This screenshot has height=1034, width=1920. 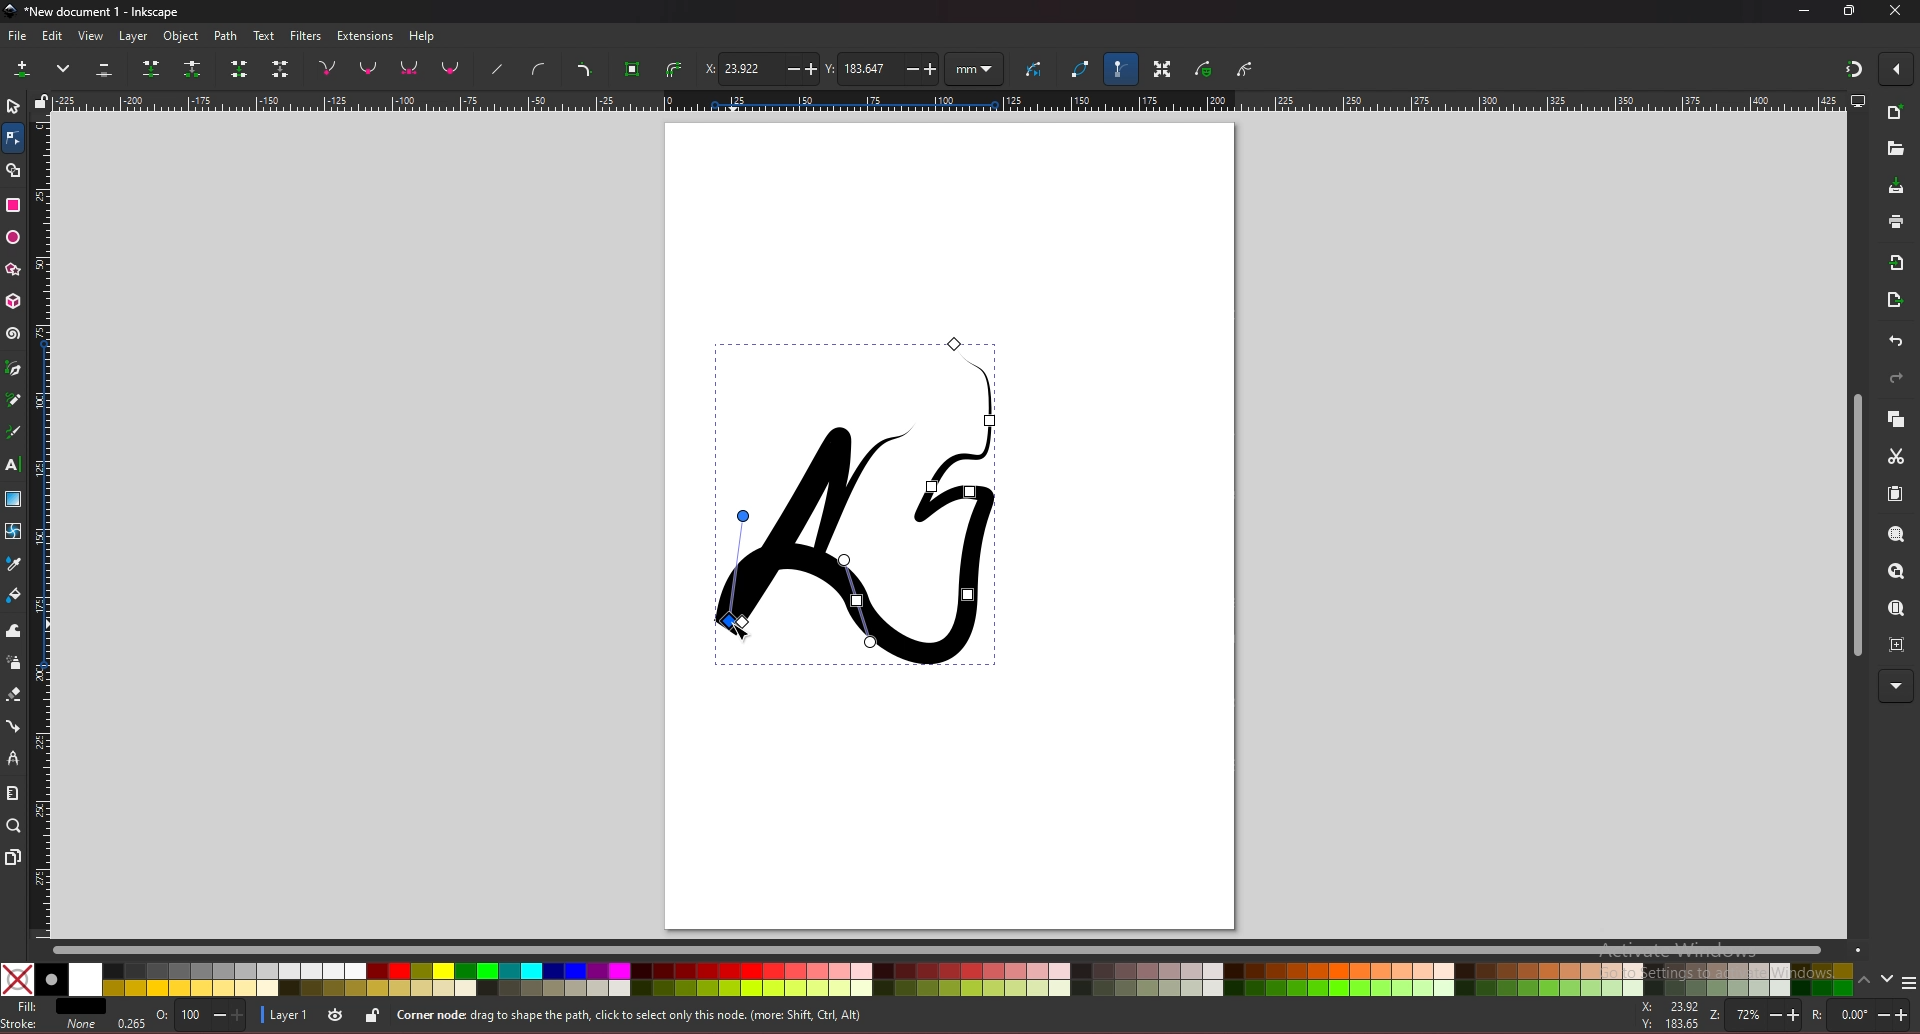 I want to click on delete segment, so click(x=281, y=68).